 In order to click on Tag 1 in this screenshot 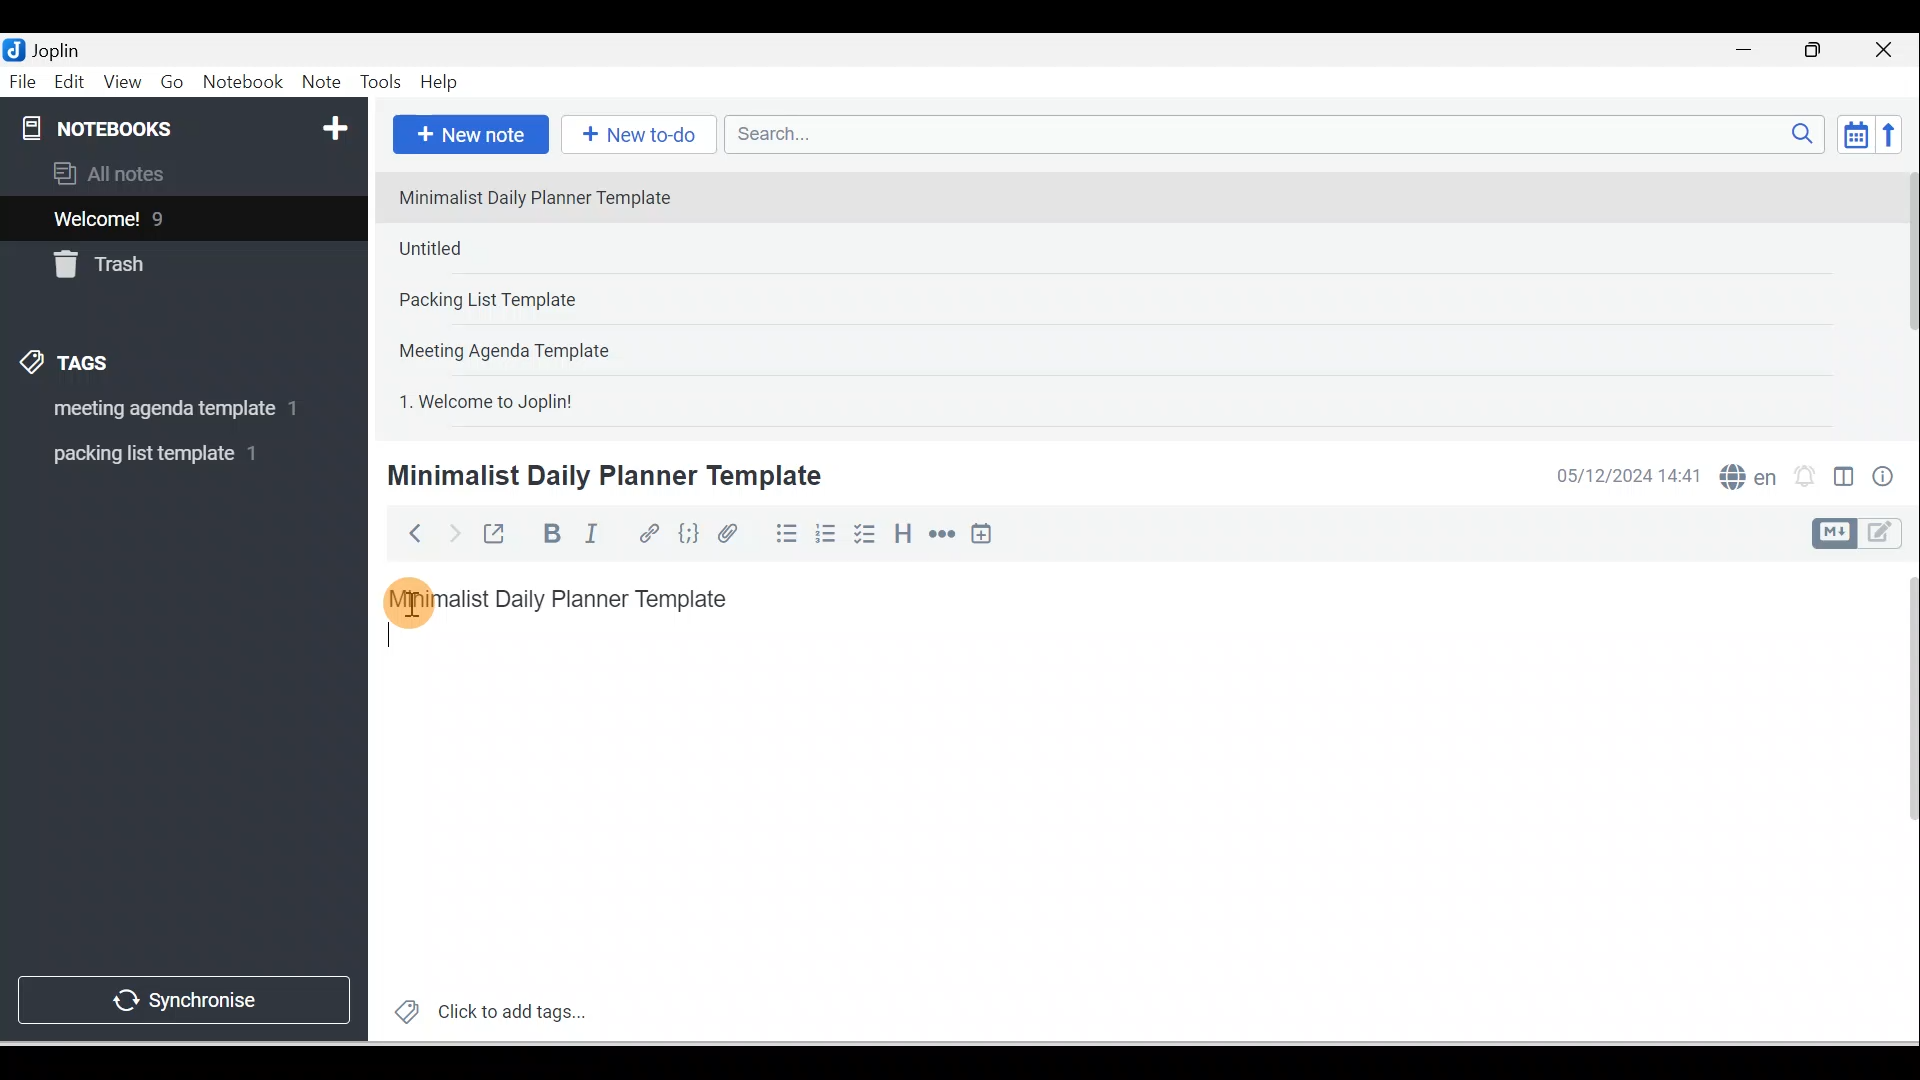, I will do `click(157, 410)`.